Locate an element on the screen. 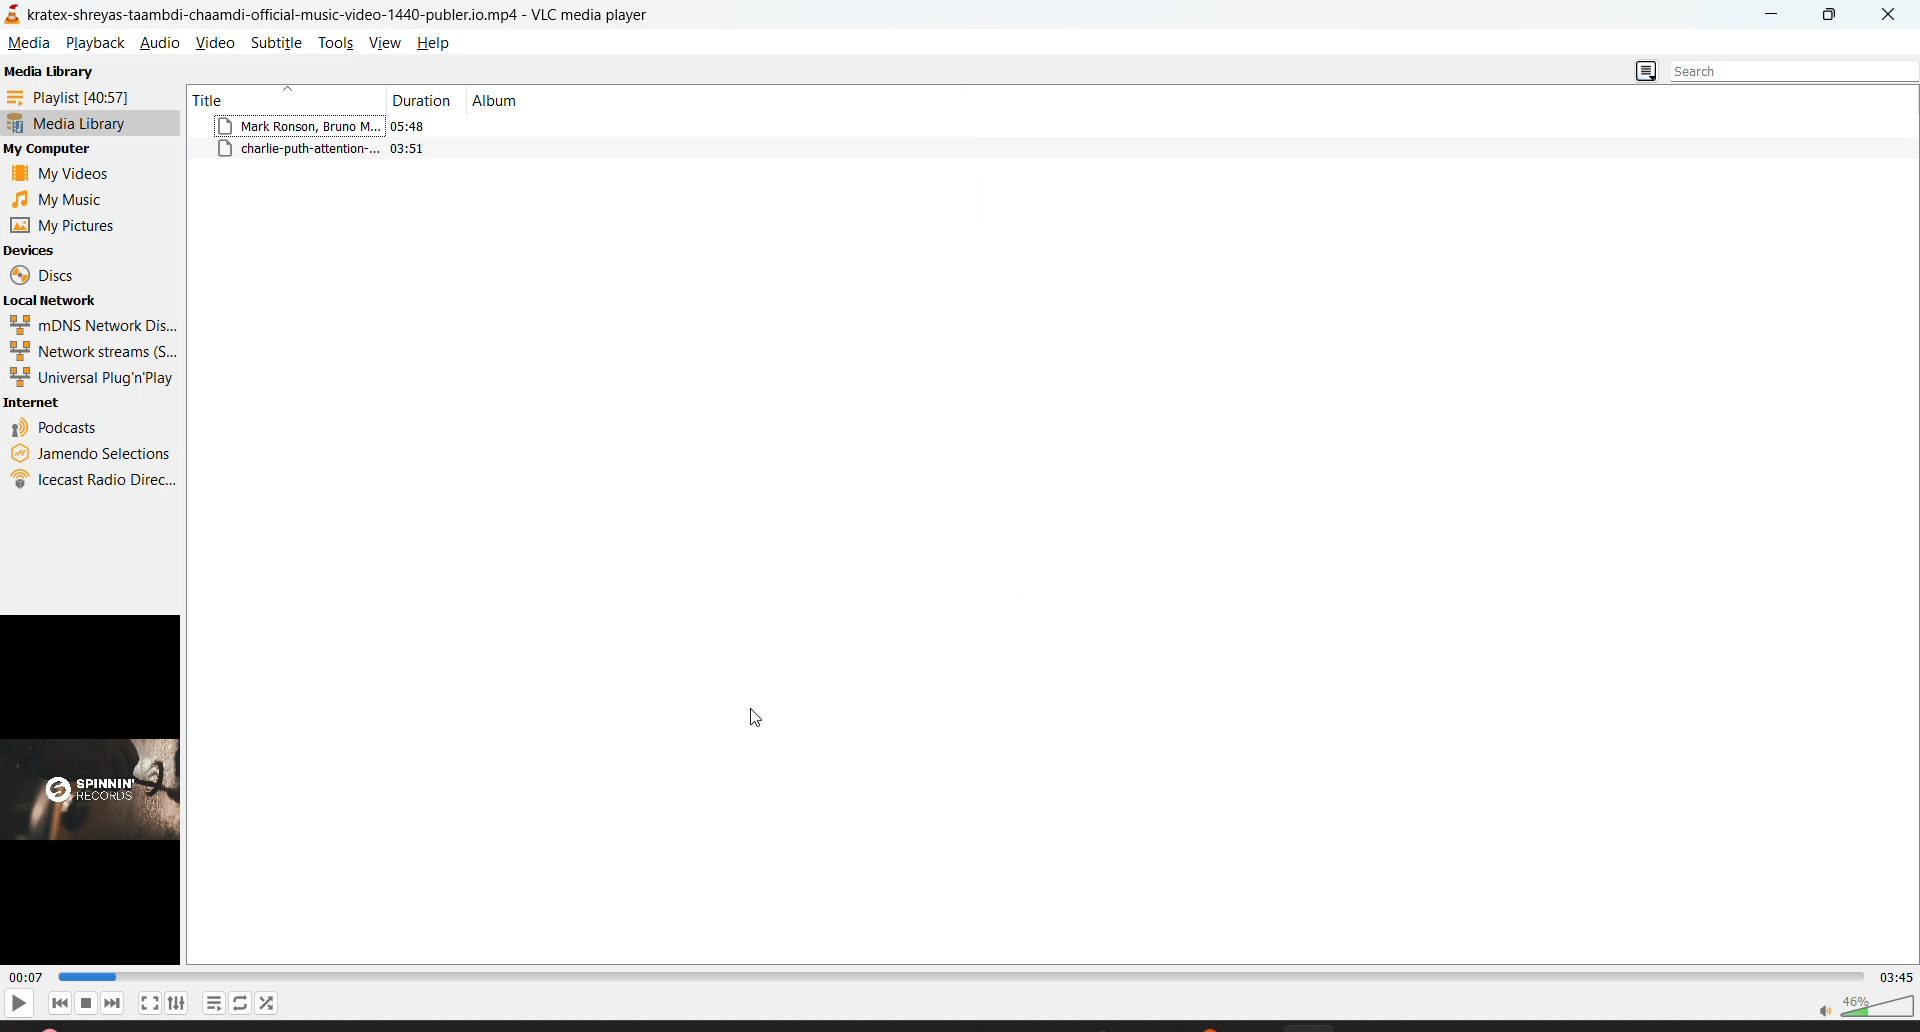 The height and width of the screenshot is (1032, 1920). videos is located at coordinates (73, 175).